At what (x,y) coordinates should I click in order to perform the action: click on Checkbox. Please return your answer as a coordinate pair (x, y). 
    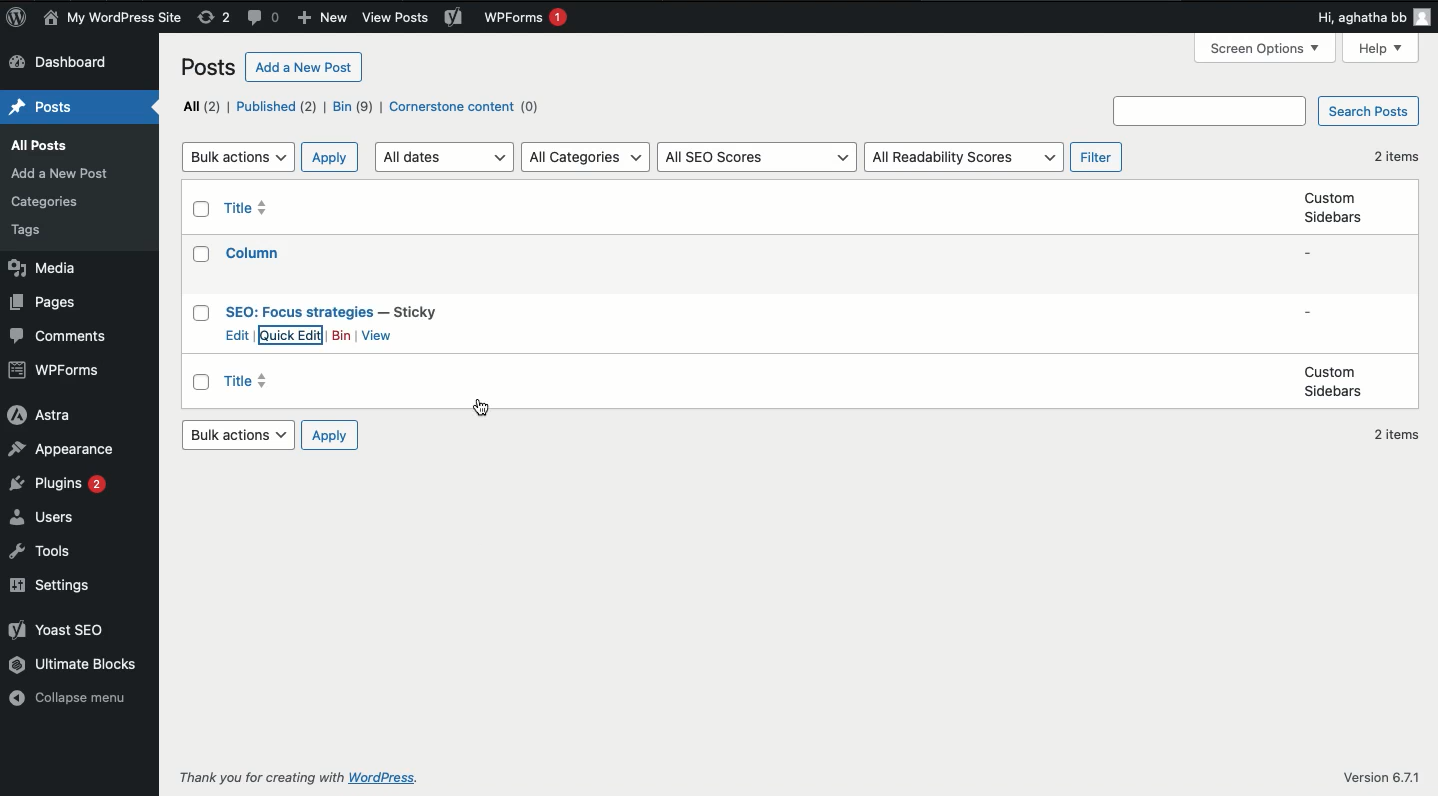
    Looking at the image, I should click on (203, 313).